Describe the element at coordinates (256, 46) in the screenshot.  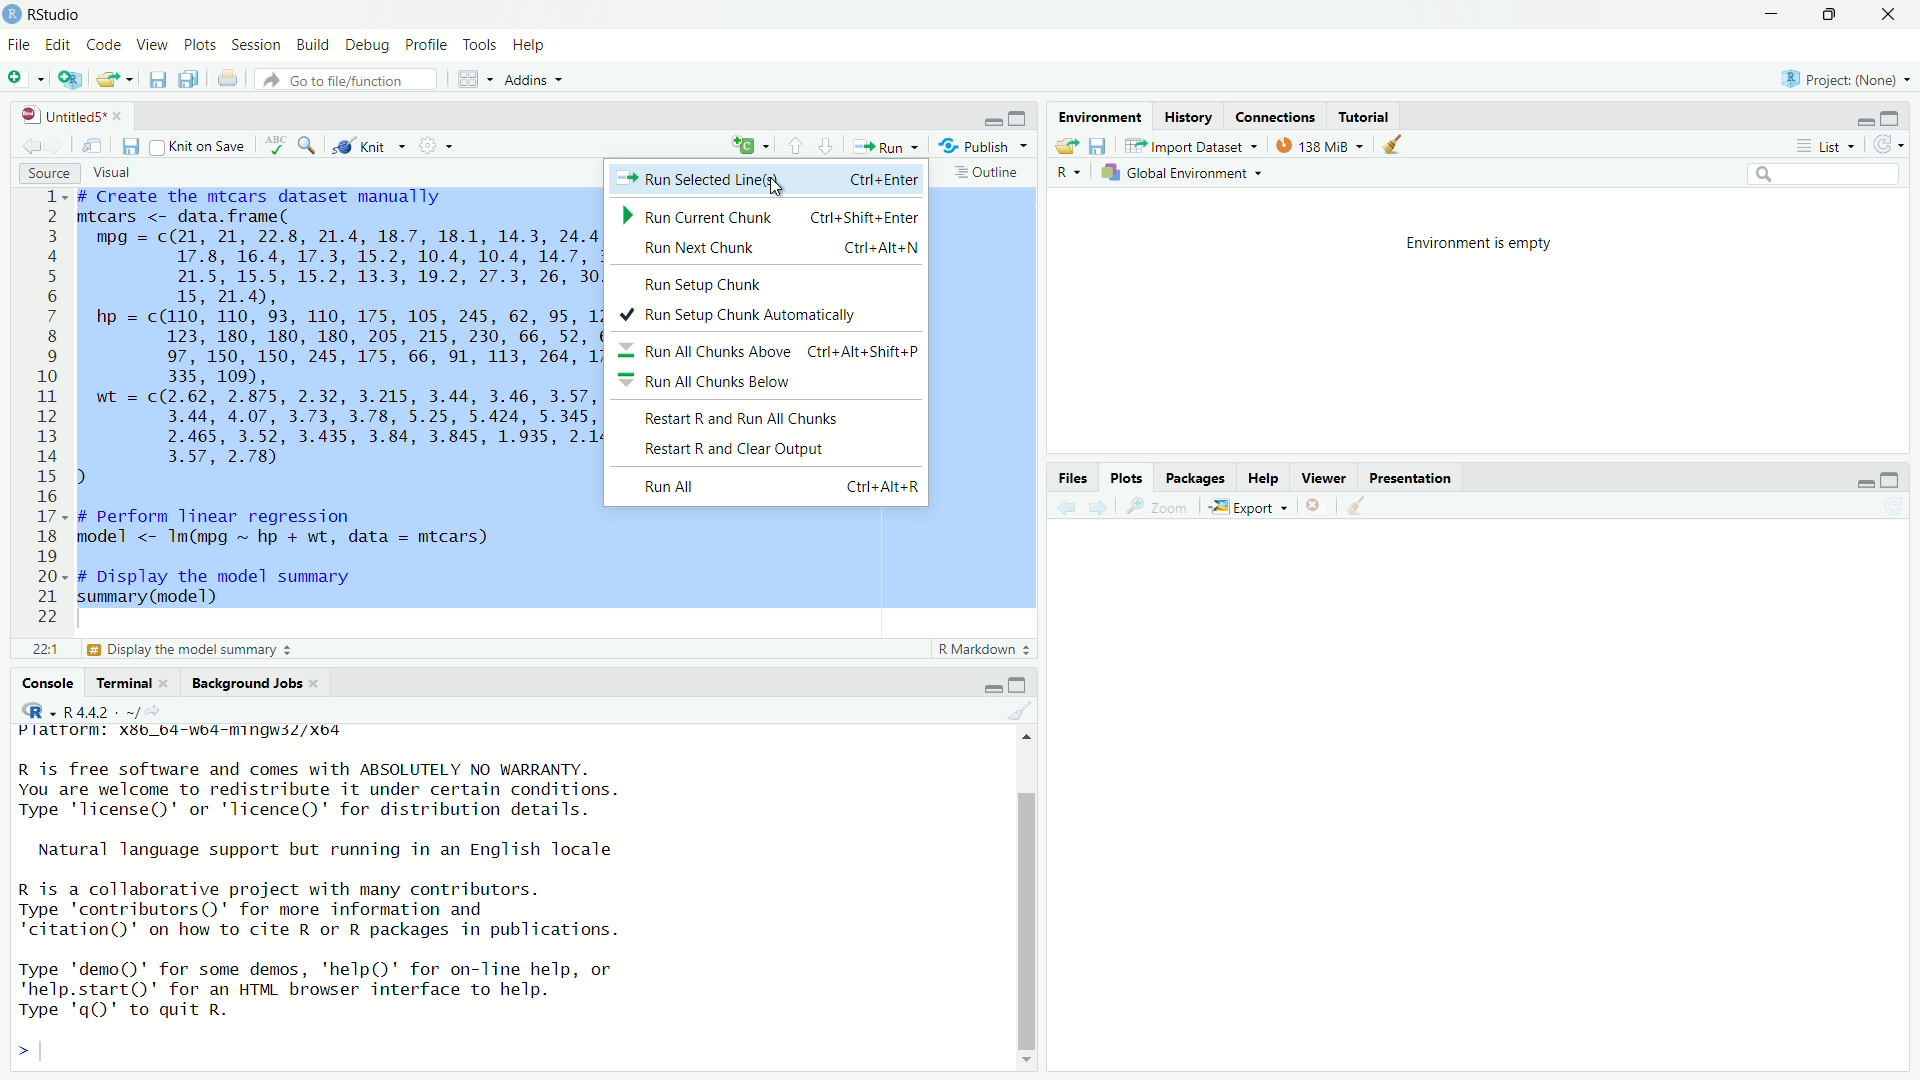
I see `session` at that location.